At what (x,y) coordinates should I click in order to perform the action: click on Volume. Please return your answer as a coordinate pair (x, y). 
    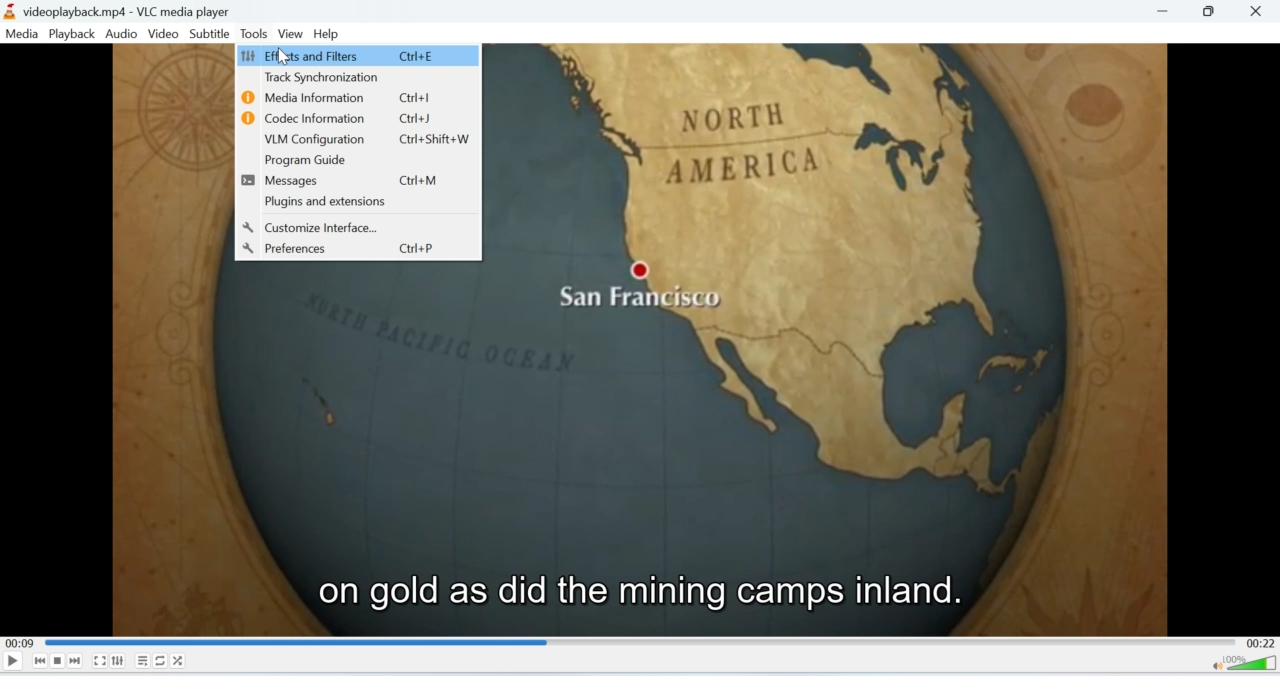
    Looking at the image, I should click on (1242, 664).